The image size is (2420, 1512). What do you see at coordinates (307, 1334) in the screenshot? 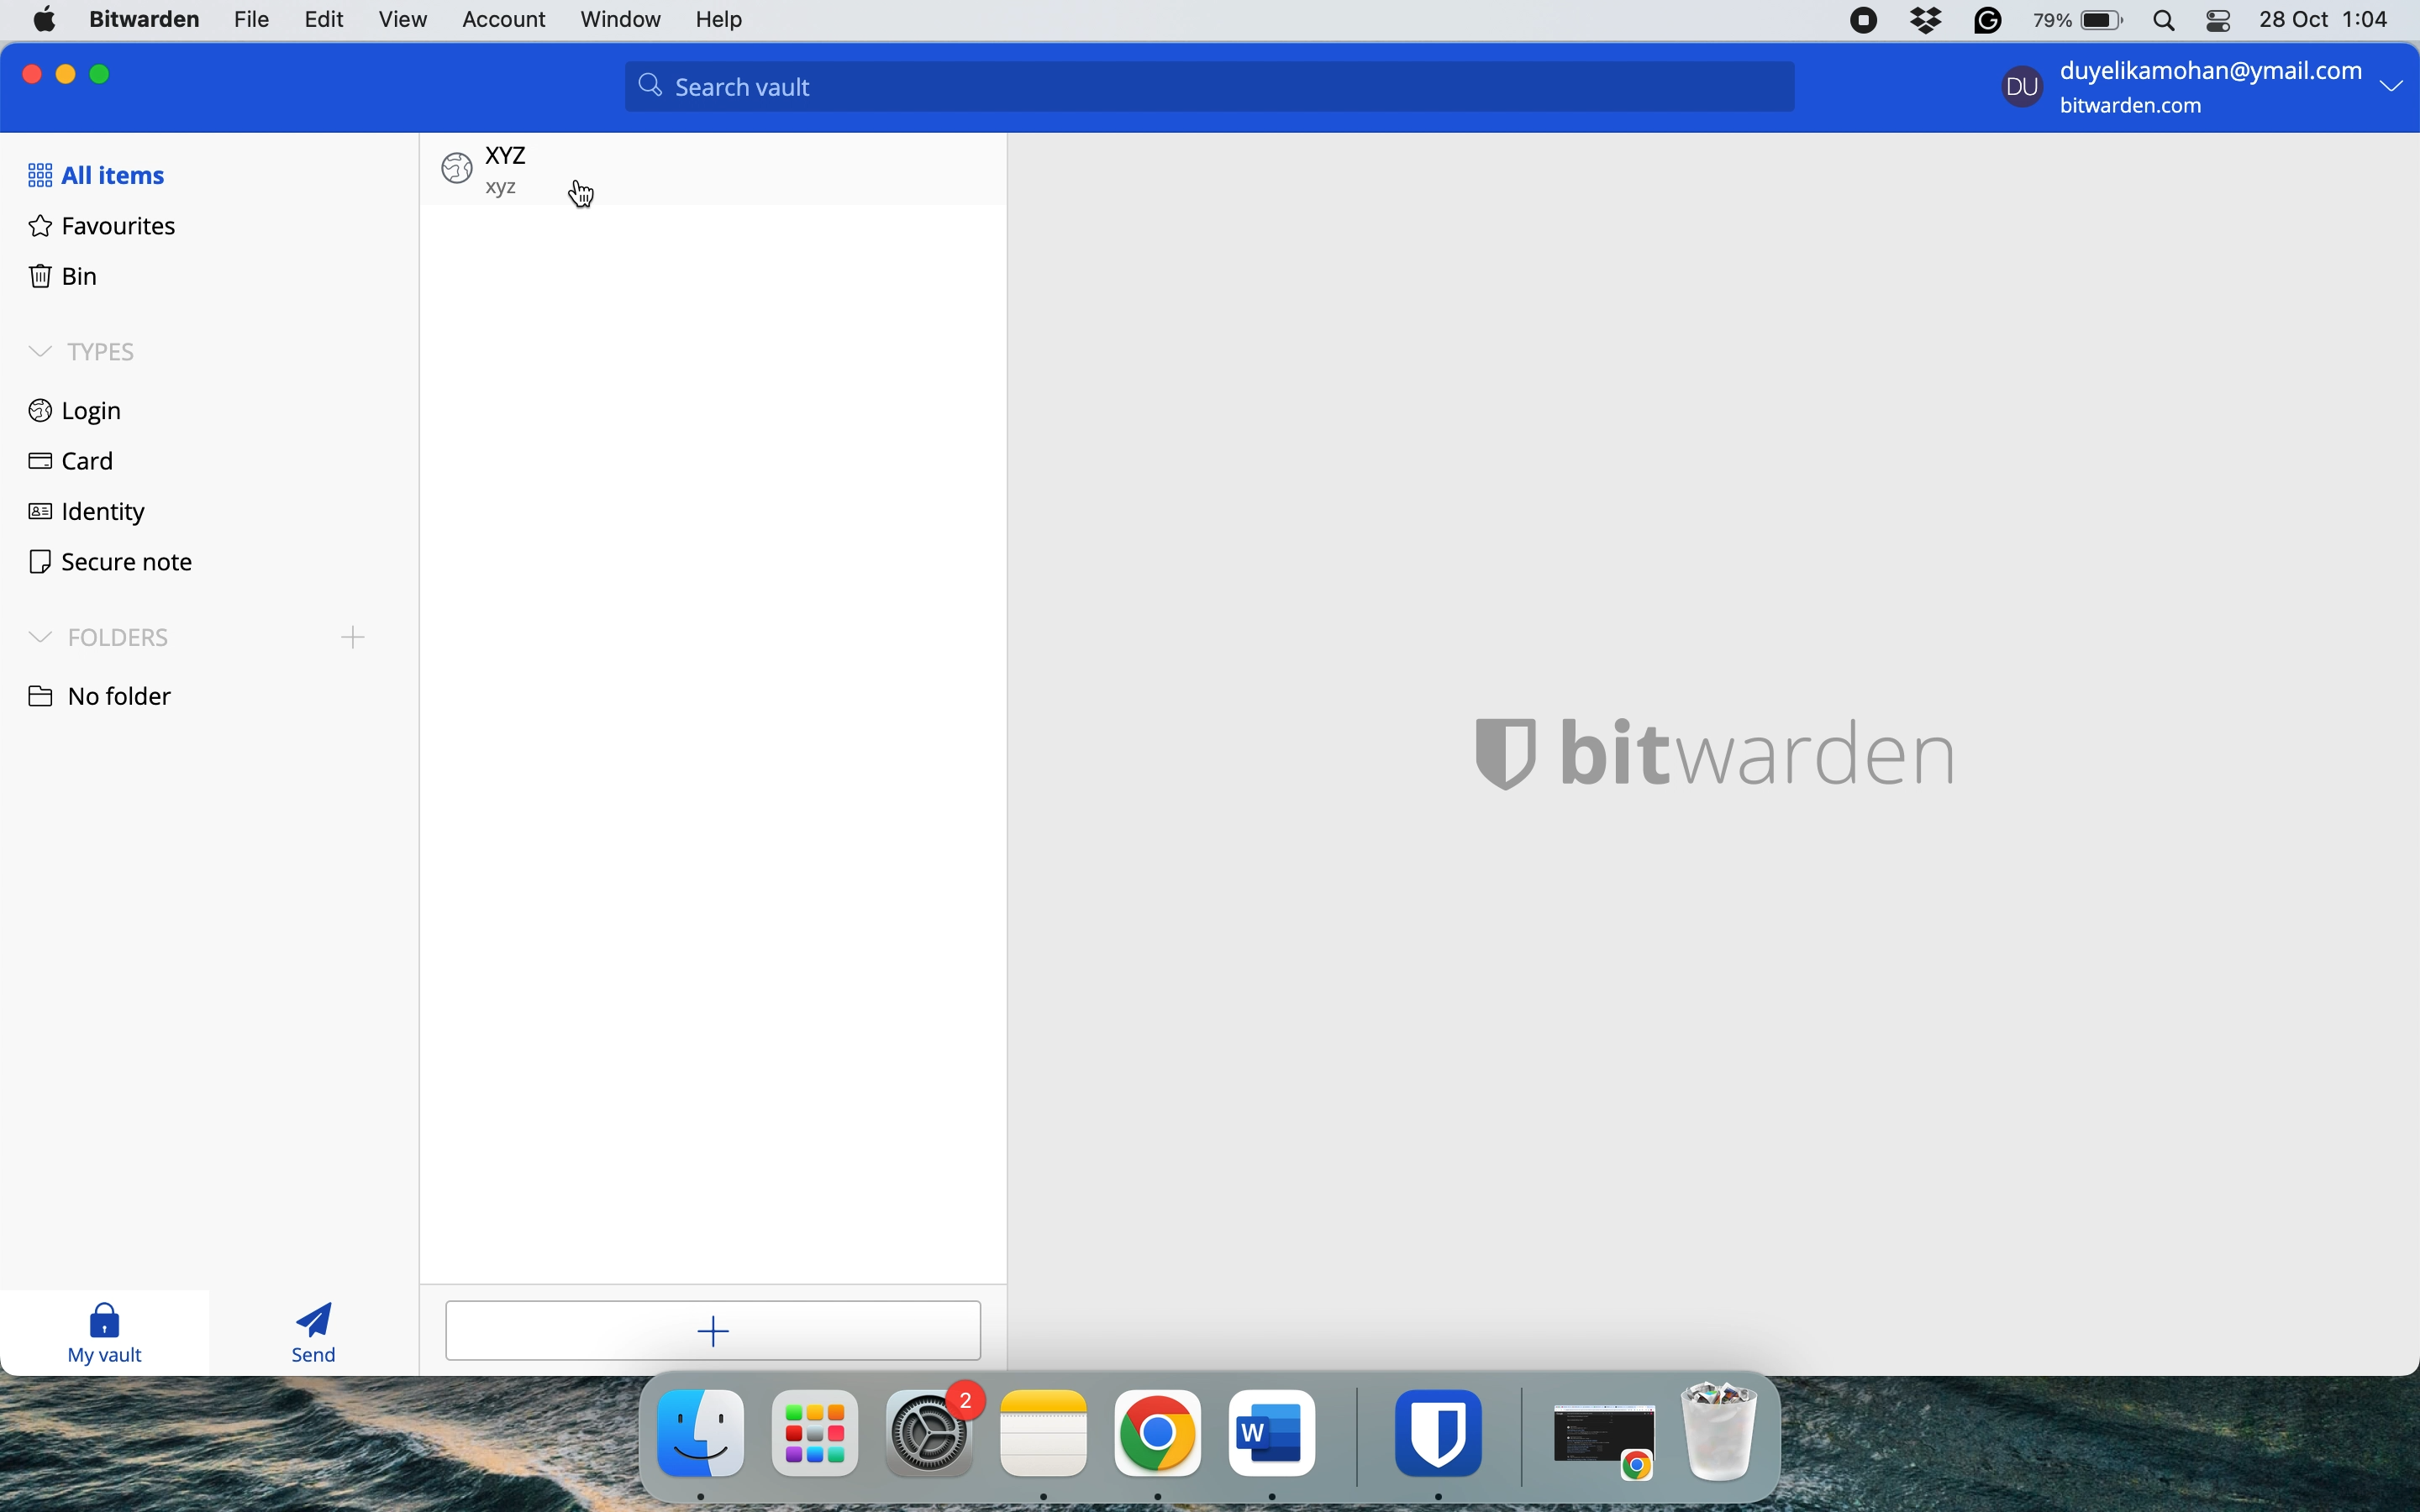
I see `send` at bounding box center [307, 1334].